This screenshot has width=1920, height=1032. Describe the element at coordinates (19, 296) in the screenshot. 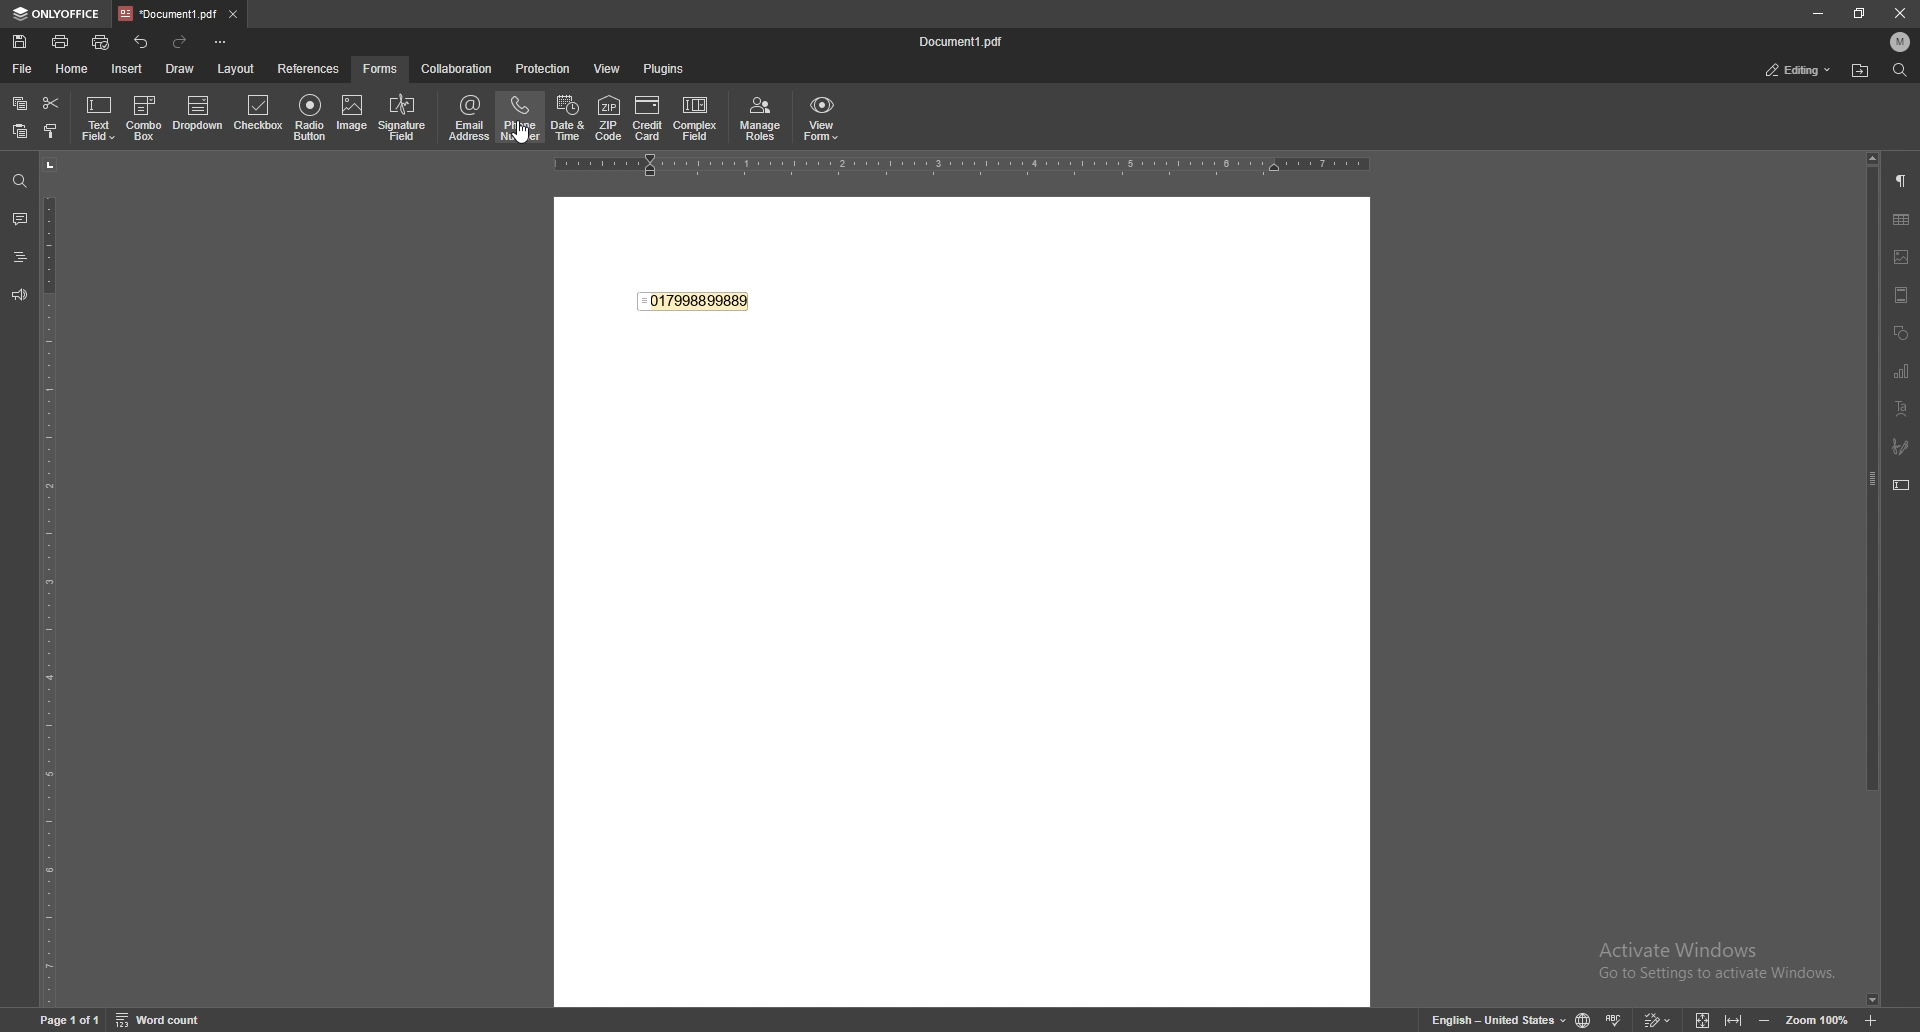

I see `feedback` at that location.